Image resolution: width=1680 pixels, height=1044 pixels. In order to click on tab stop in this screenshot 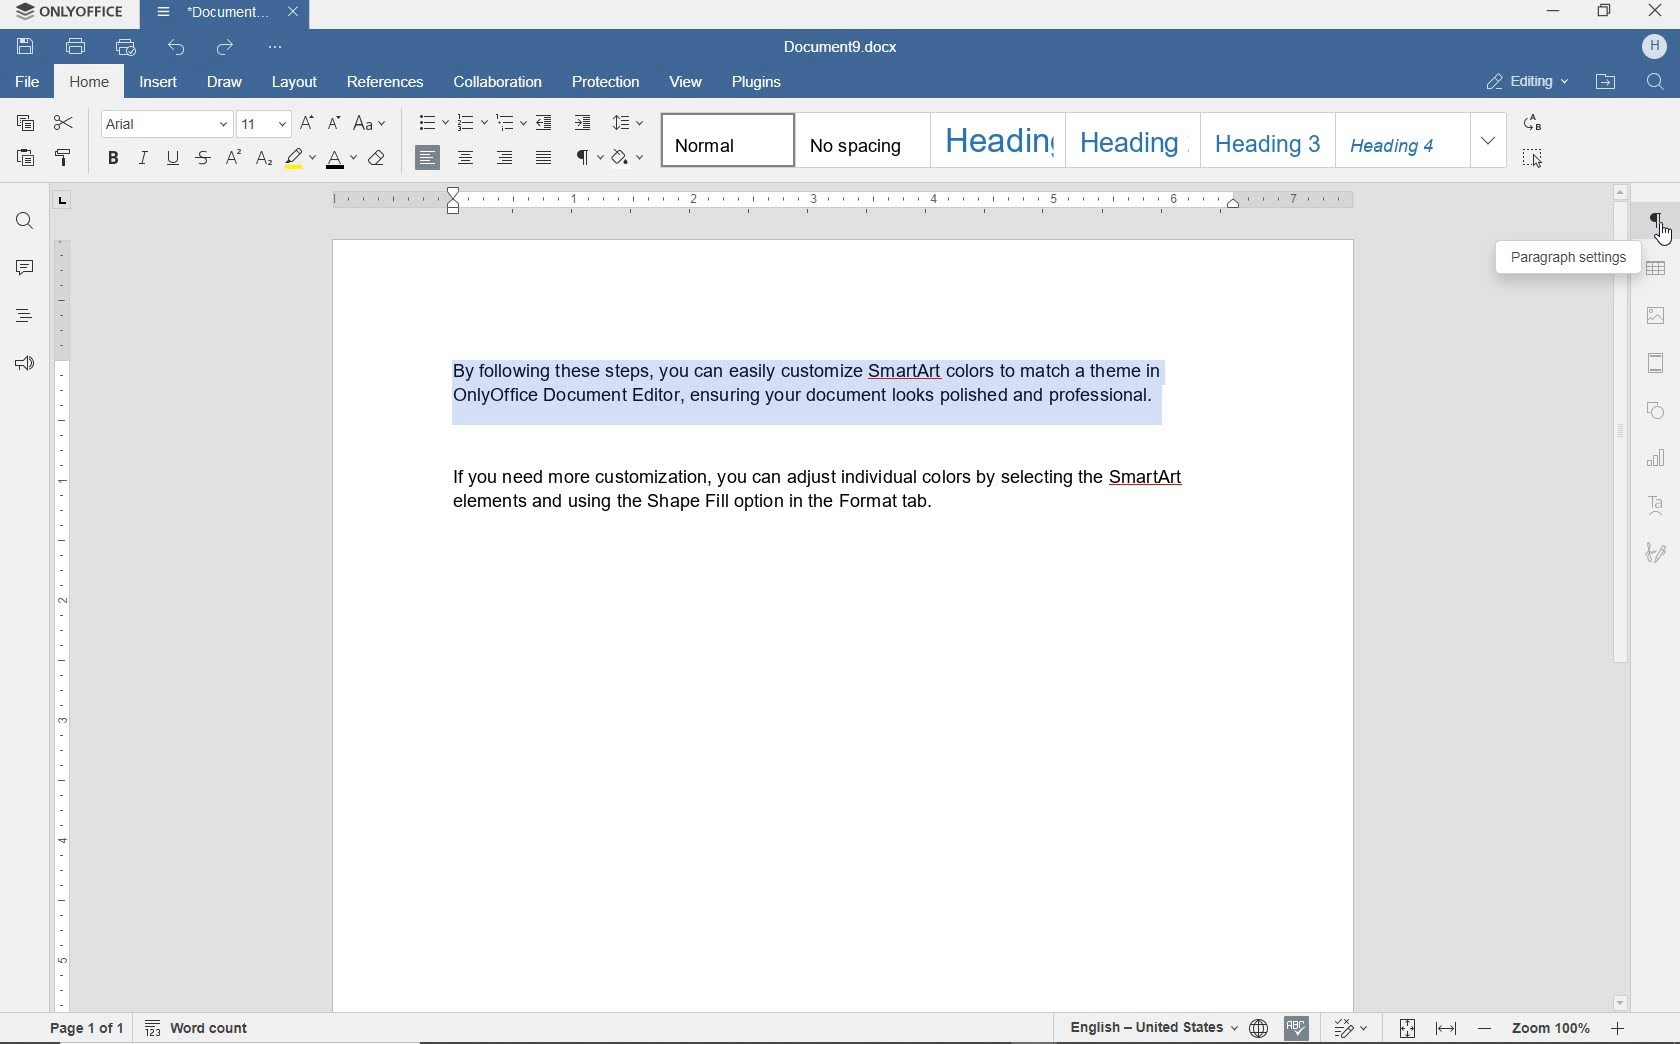, I will do `click(62, 198)`.